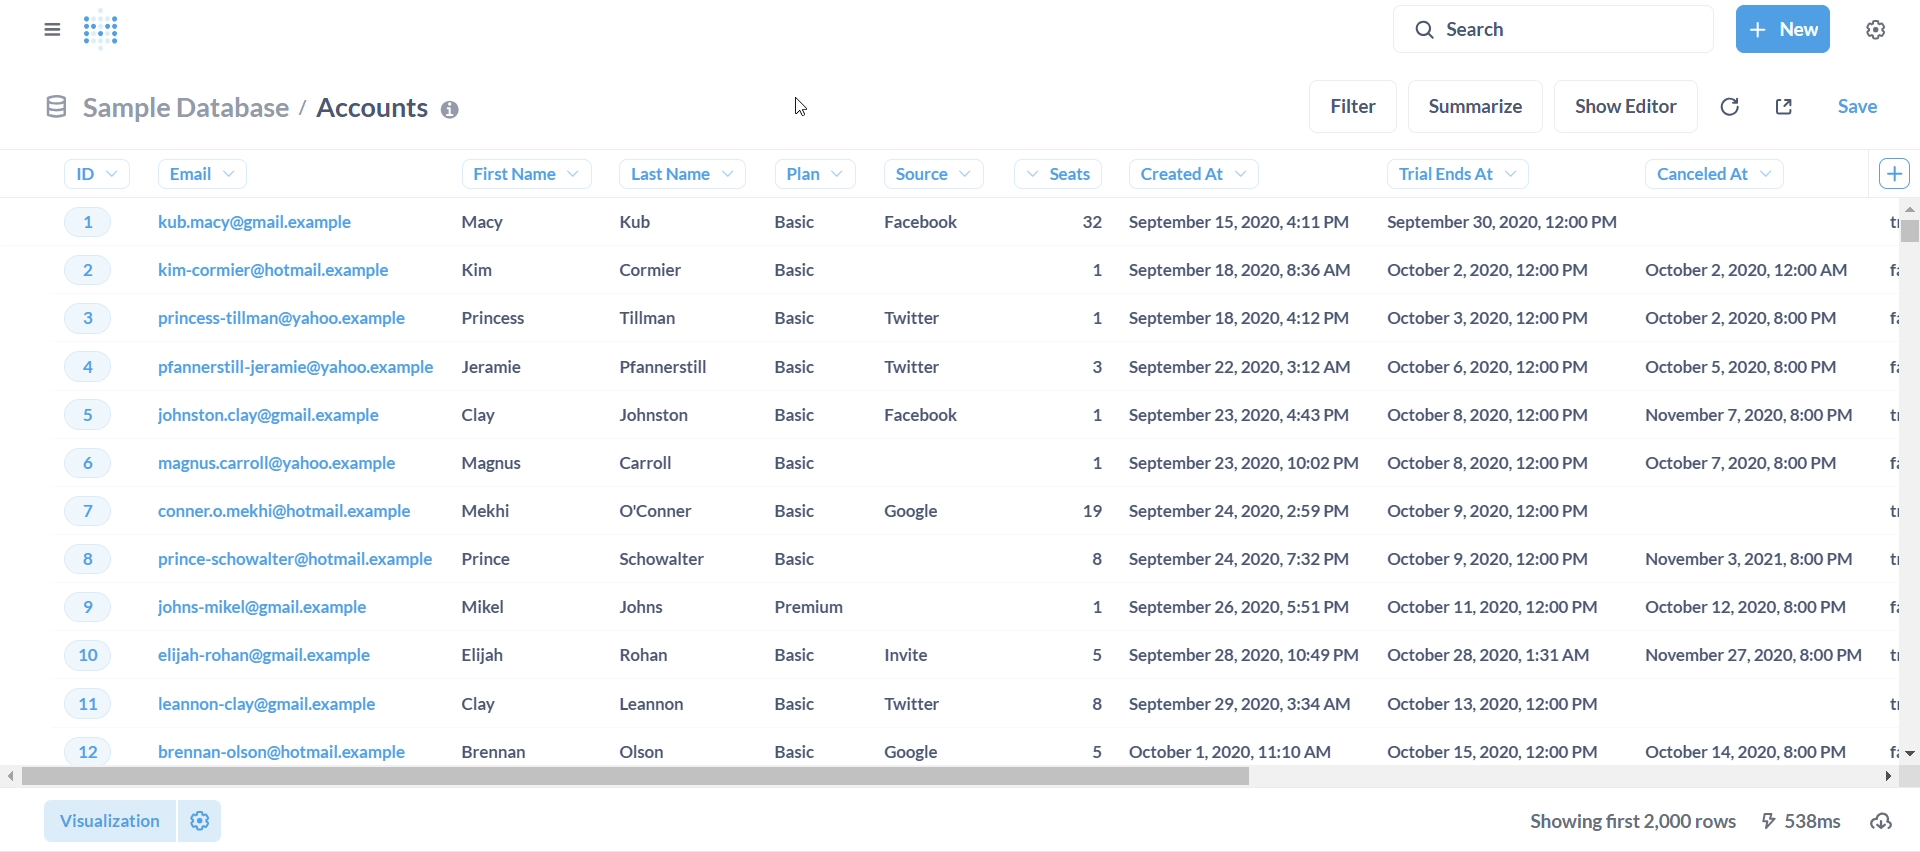 The image size is (1920, 852). I want to click on share, so click(1782, 107).